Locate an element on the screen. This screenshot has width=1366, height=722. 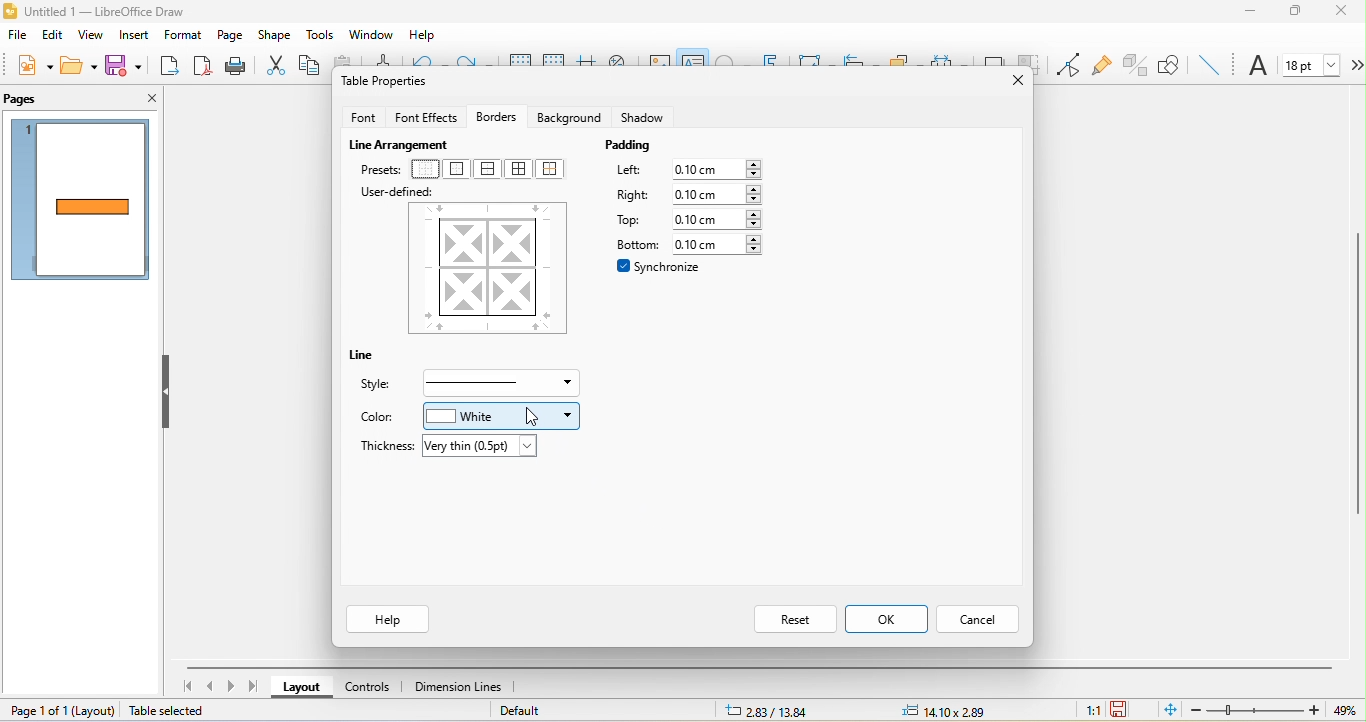
next page is located at coordinates (234, 687).